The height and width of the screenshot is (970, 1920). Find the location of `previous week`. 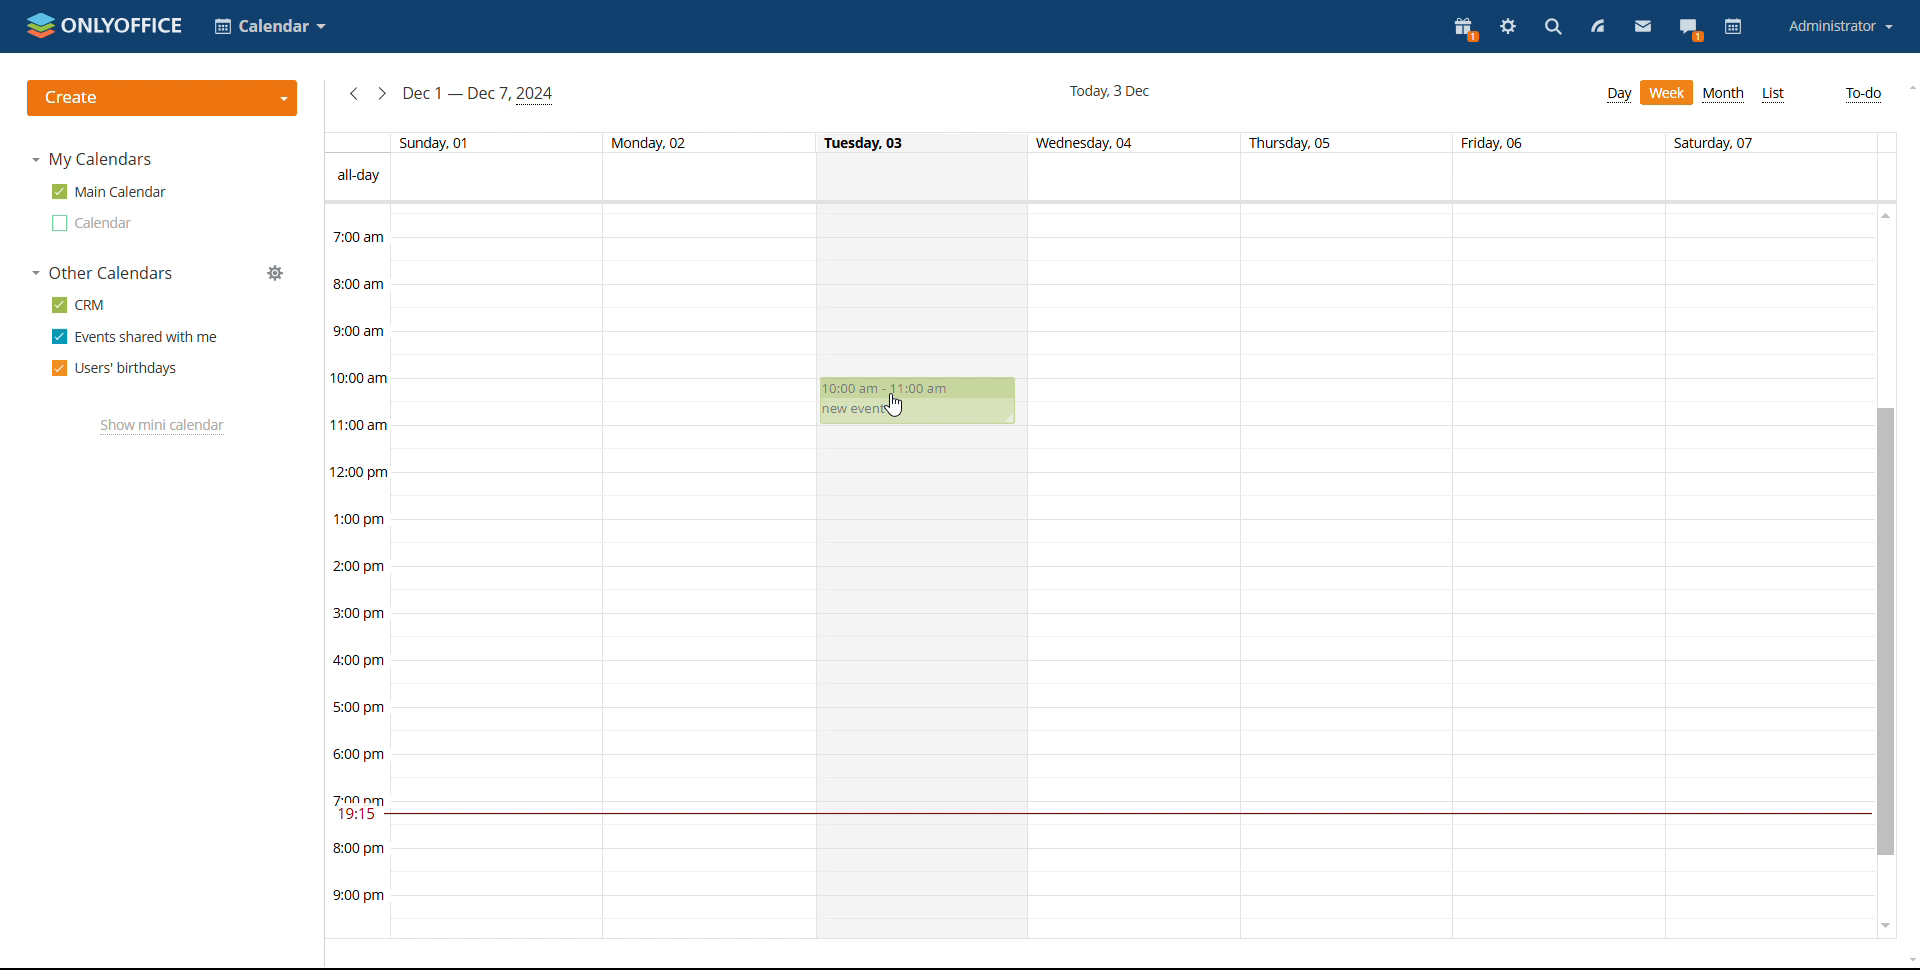

previous week is located at coordinates (354, 95).